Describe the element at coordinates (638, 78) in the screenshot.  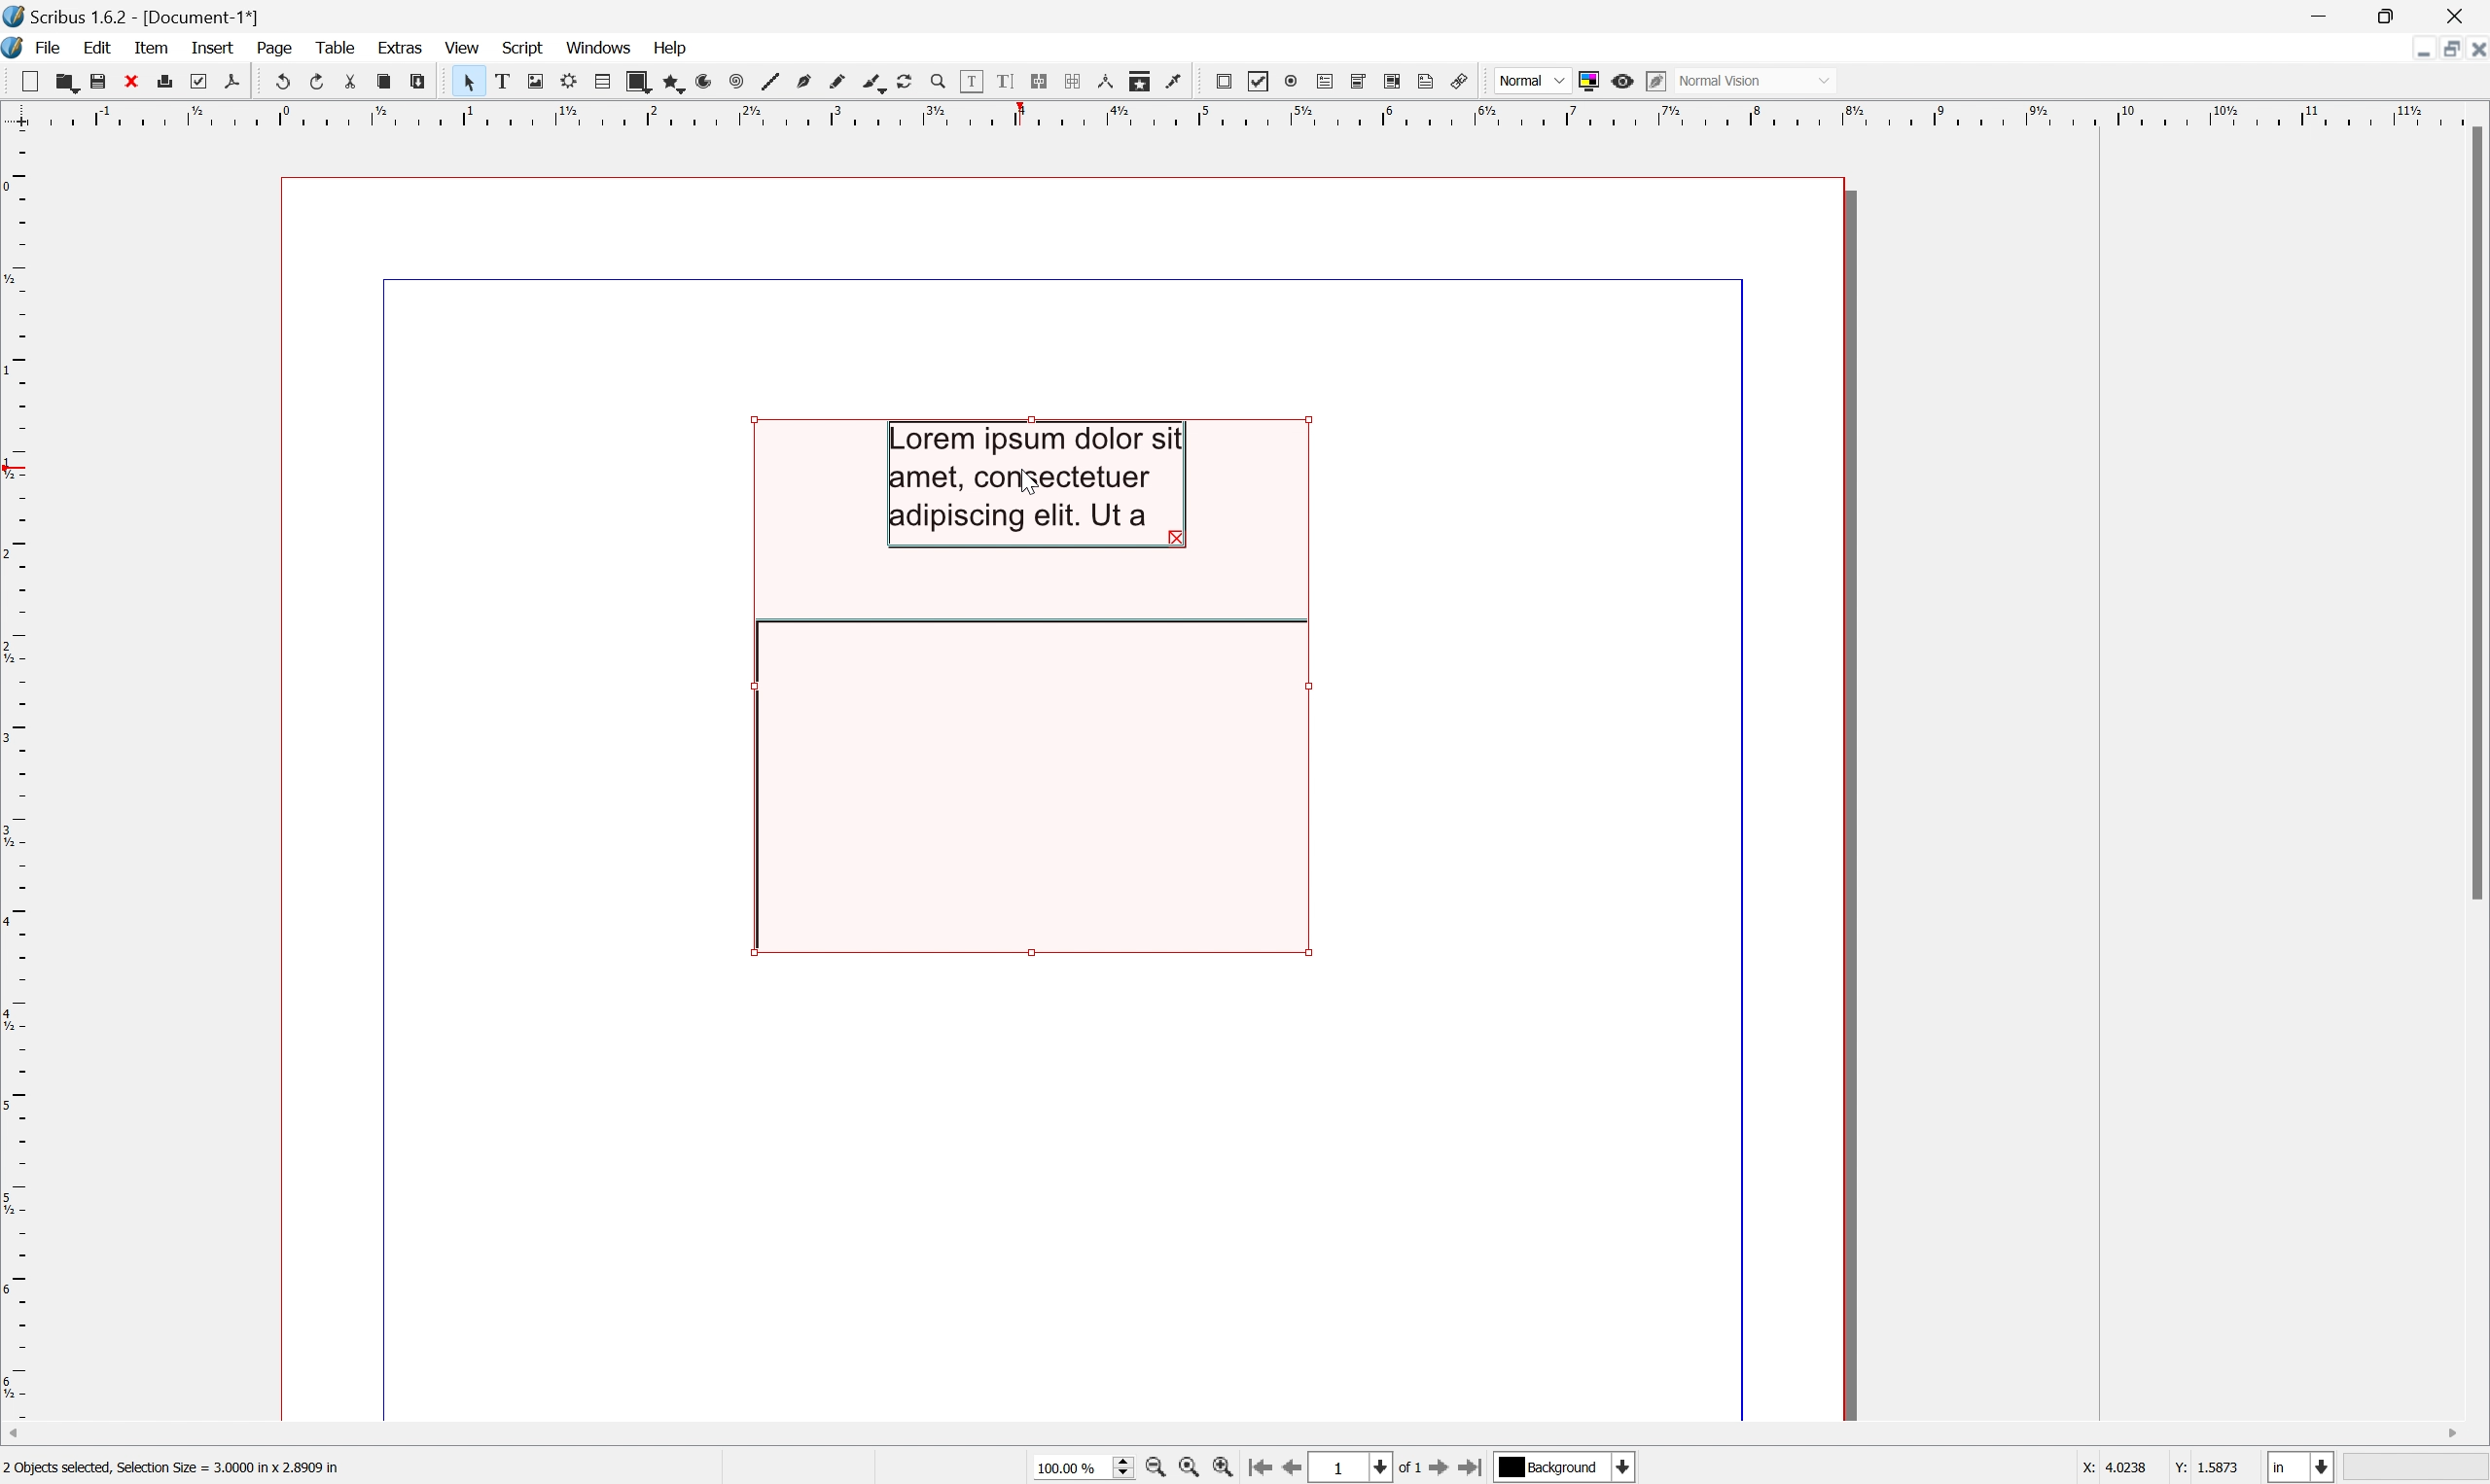
I see `Shape` at that location.